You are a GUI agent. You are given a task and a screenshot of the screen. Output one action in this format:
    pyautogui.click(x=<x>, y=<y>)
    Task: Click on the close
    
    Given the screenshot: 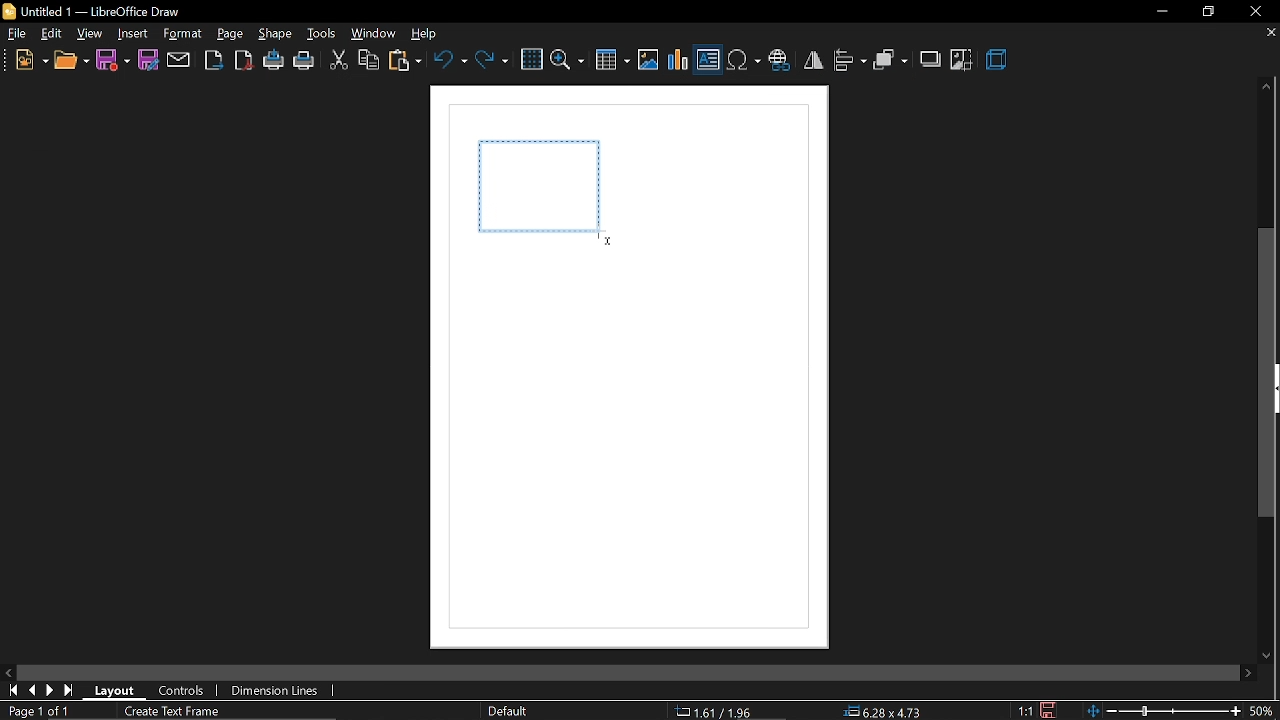 What is the action you would take?
    pyautogui.click(x=1255, y=12)
    